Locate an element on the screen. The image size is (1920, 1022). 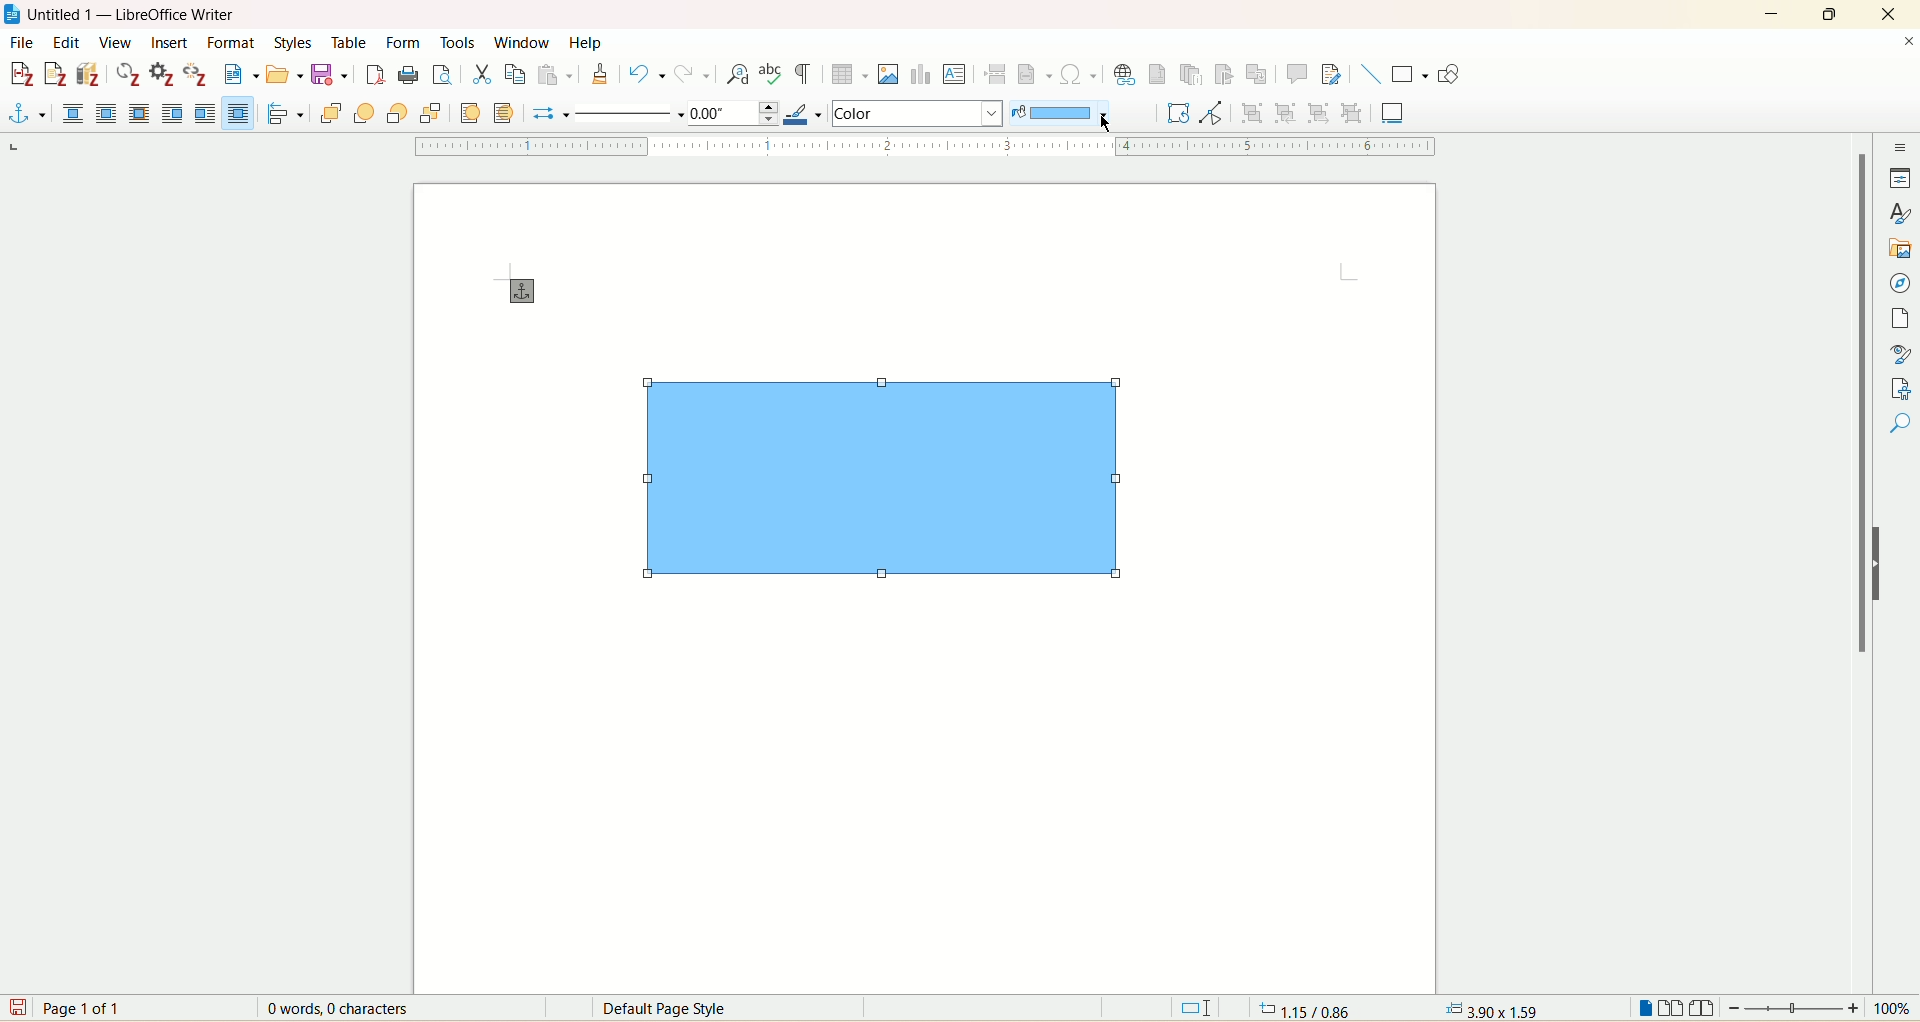
parallel is located at coordinates (105, 113).